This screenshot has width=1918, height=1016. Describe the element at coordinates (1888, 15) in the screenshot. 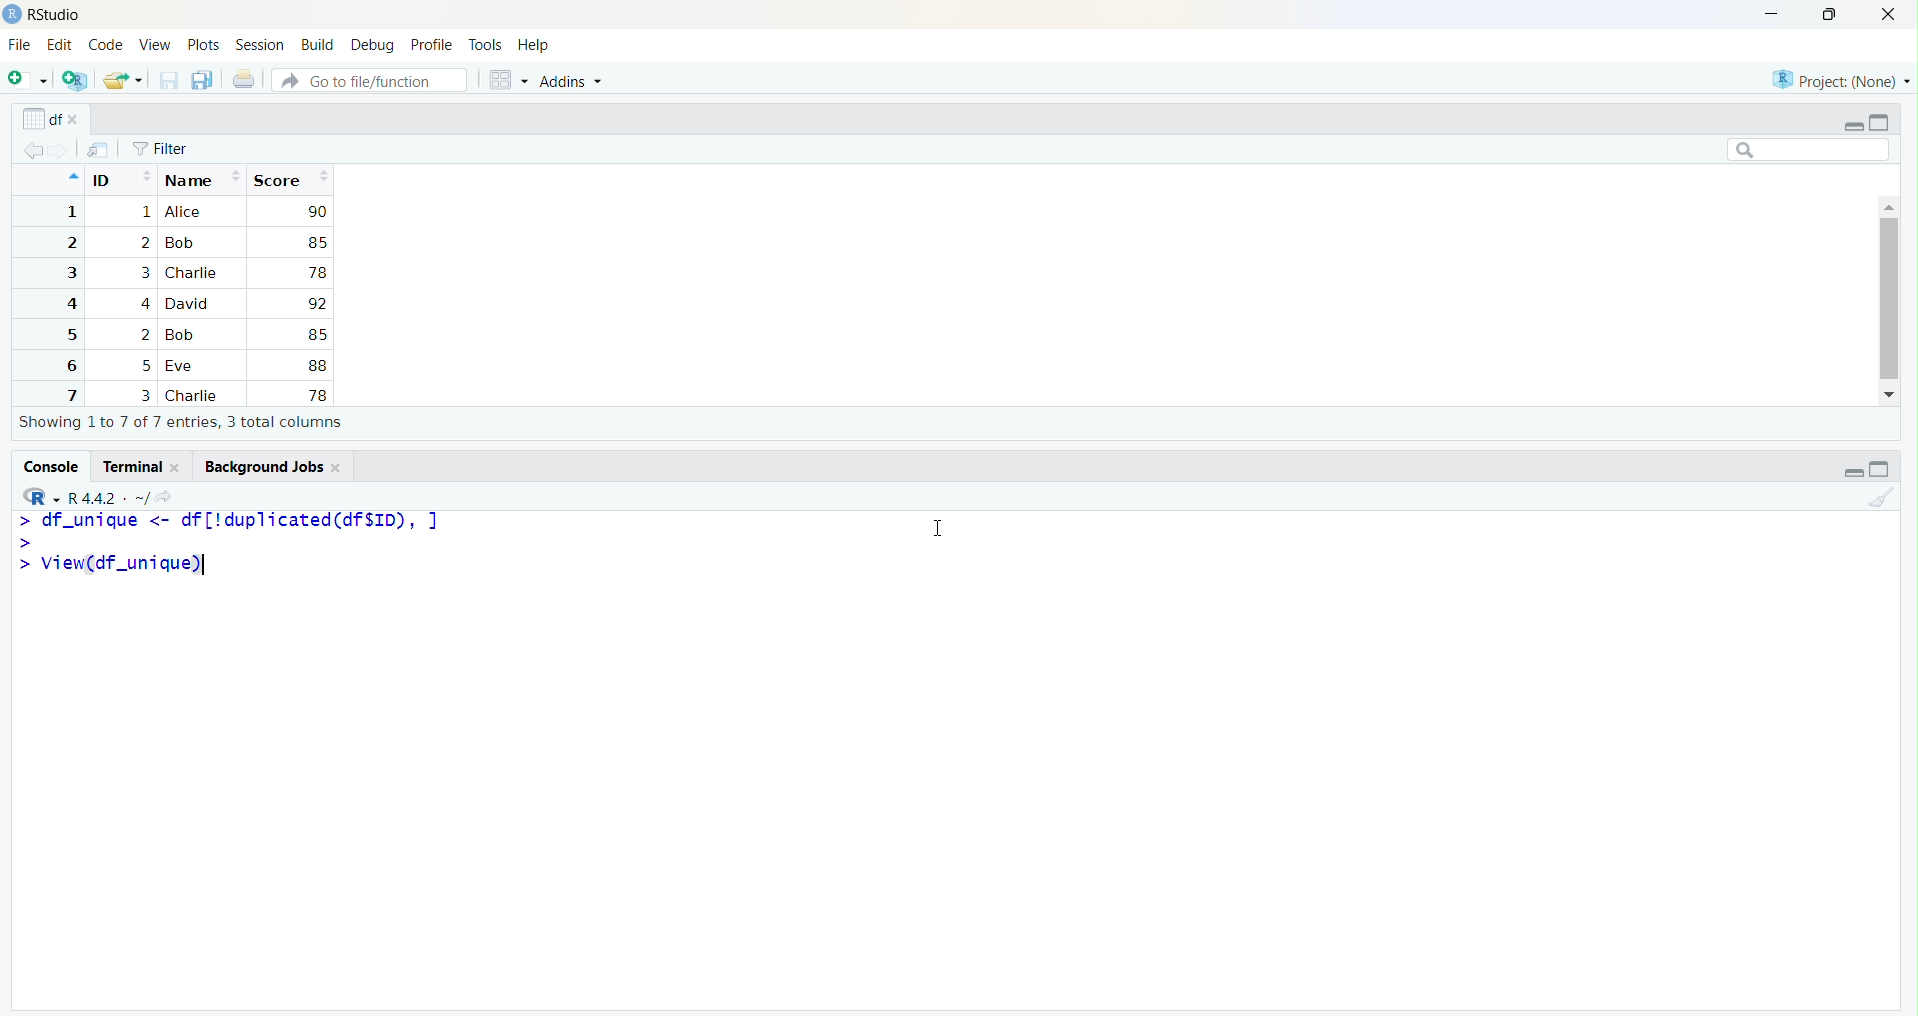

I see `close` at that location.